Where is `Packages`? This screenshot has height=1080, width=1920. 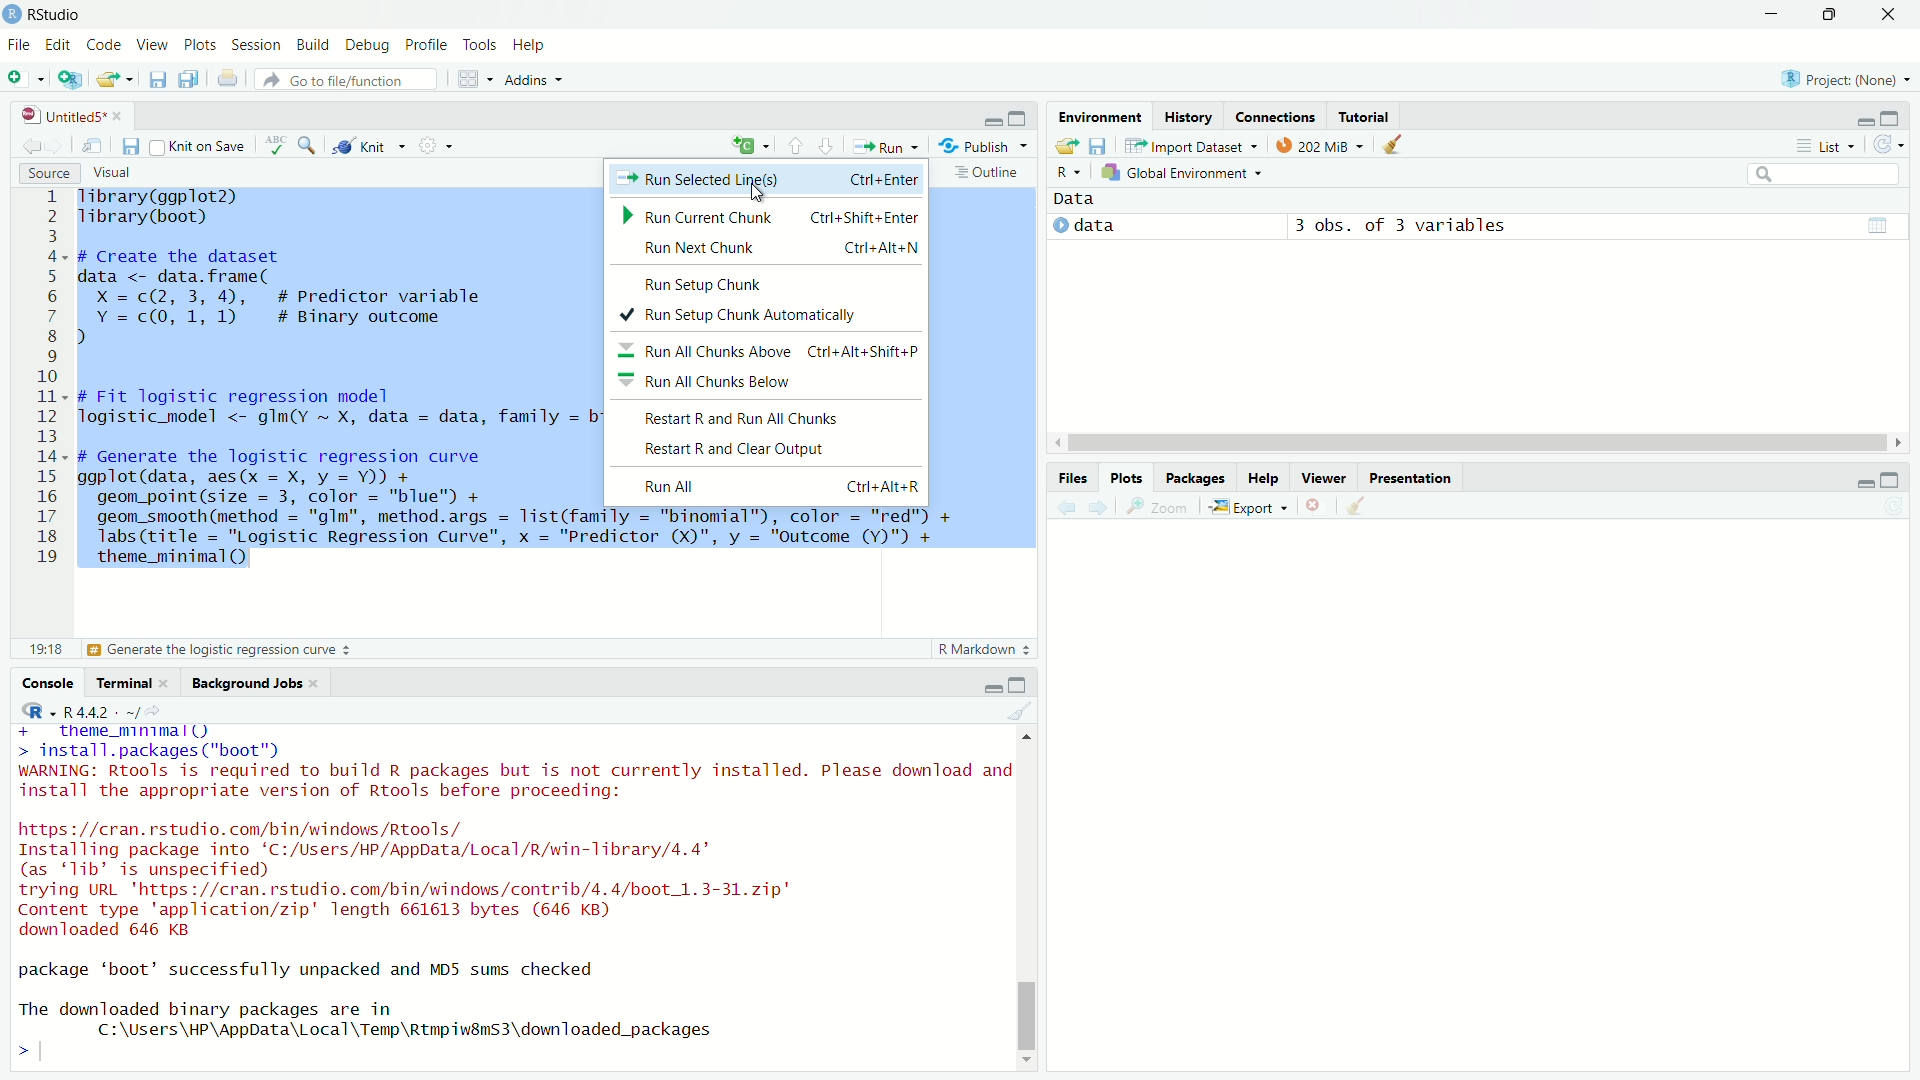 Packages is located at coordinates (1194, 476).